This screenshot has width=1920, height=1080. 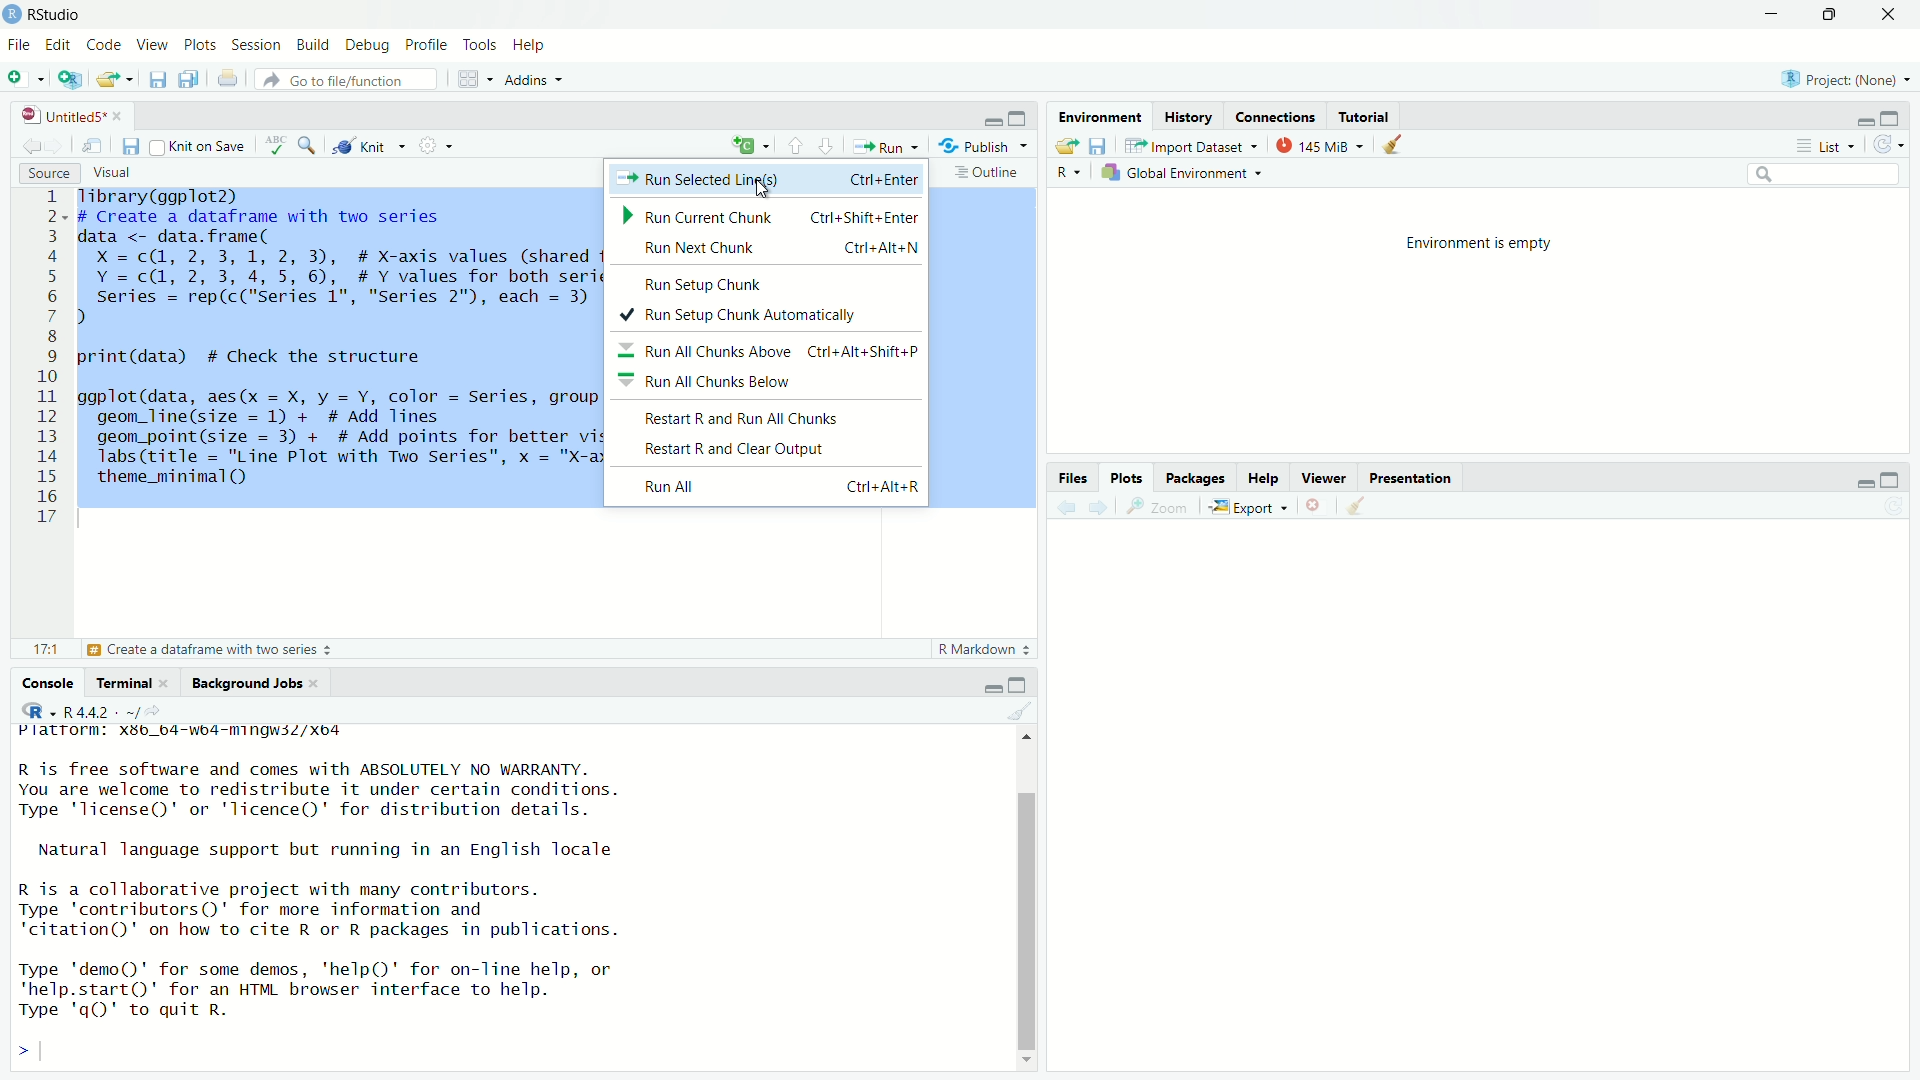 I want to click on Tibrary(ggplot2)
# Create a dataframe with two series
data <- data.frame(
X =c(@, 2, 3,1, 2, 3), # X-axis values (shared for both series)
Y =c(@, 2, 3, 4,5, 6), #Y values for both series
series = rep(c("series 1", "Series 2"), each = 3) # Identify each series
1
print(data) # Check the structure
ggplot(data, aes(x = X, y = Y, color = Series, group = Series)) +
geom_line(size = 1) + # Add lines
geom_point(size = 3) + # Add points for better visibility
Tabs (title = "Line Plot with Two Series", x = "X-axis", y = "Y-axis") +
theme_minimal(), so click(x=340, y=348).